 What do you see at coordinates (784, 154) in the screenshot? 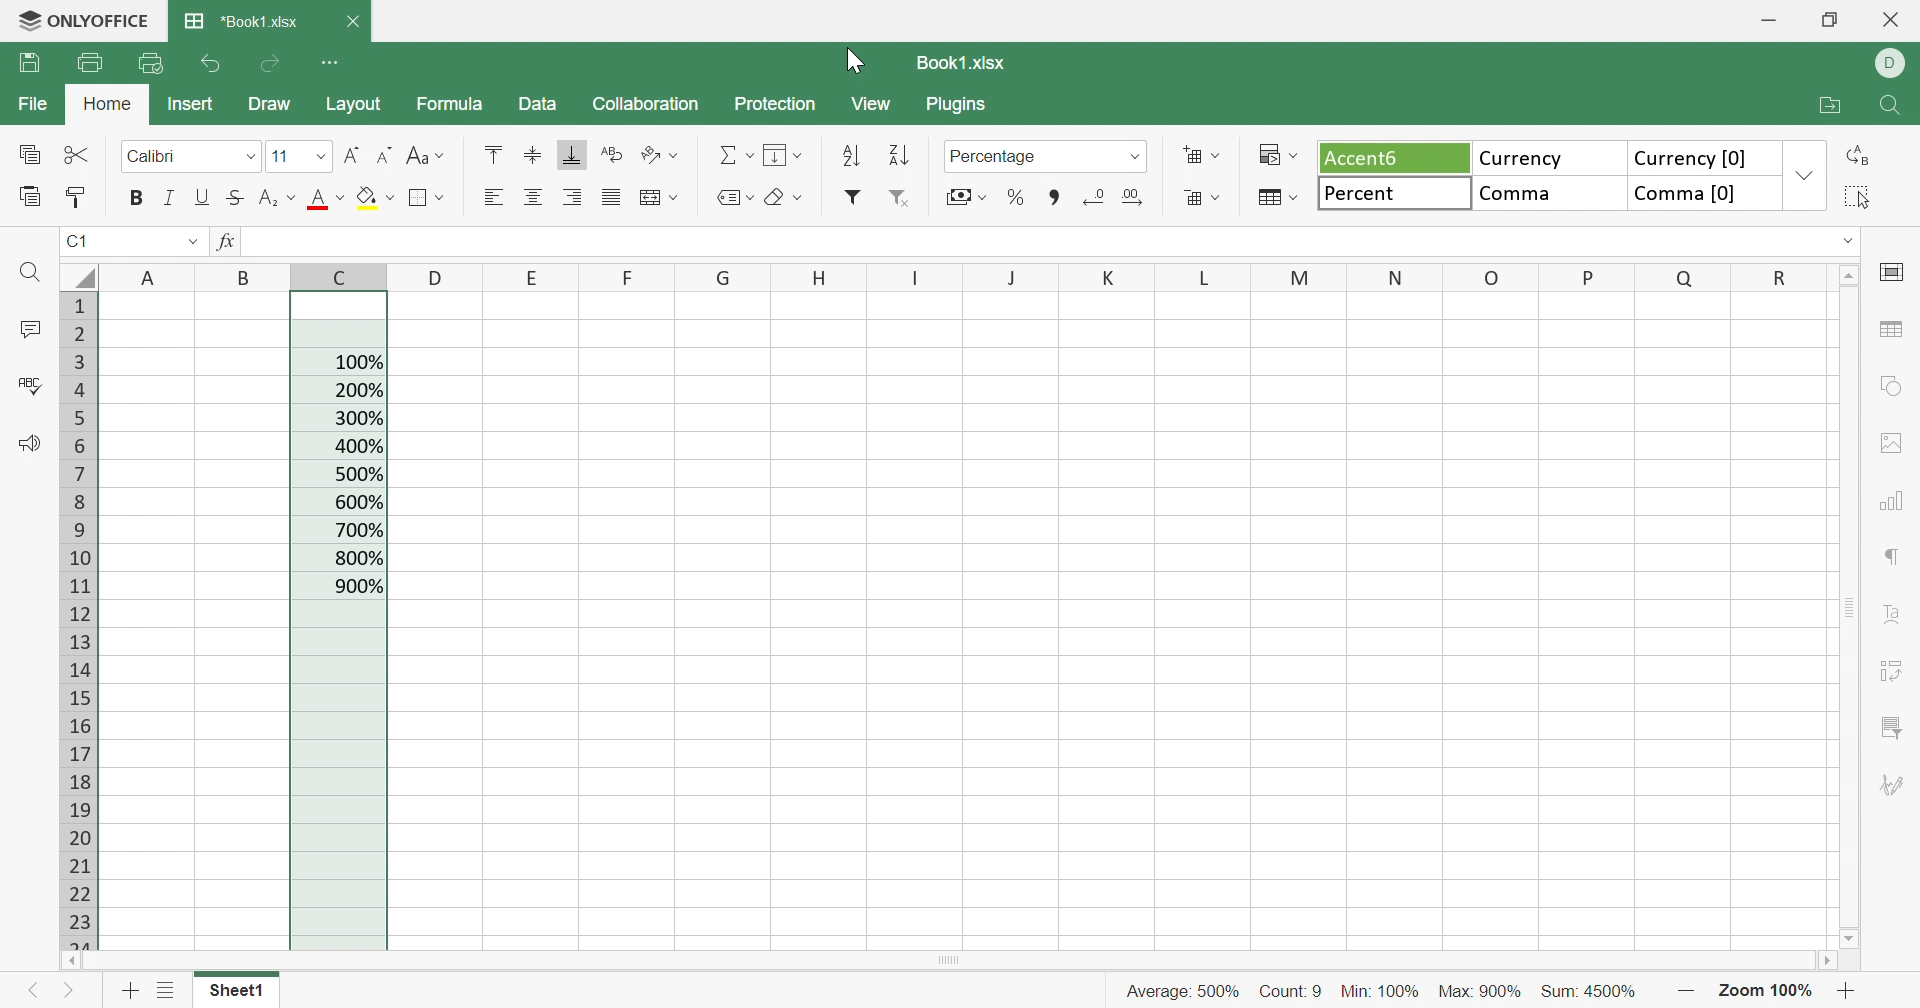
I see `Fill` at bounding box center [784, 154].